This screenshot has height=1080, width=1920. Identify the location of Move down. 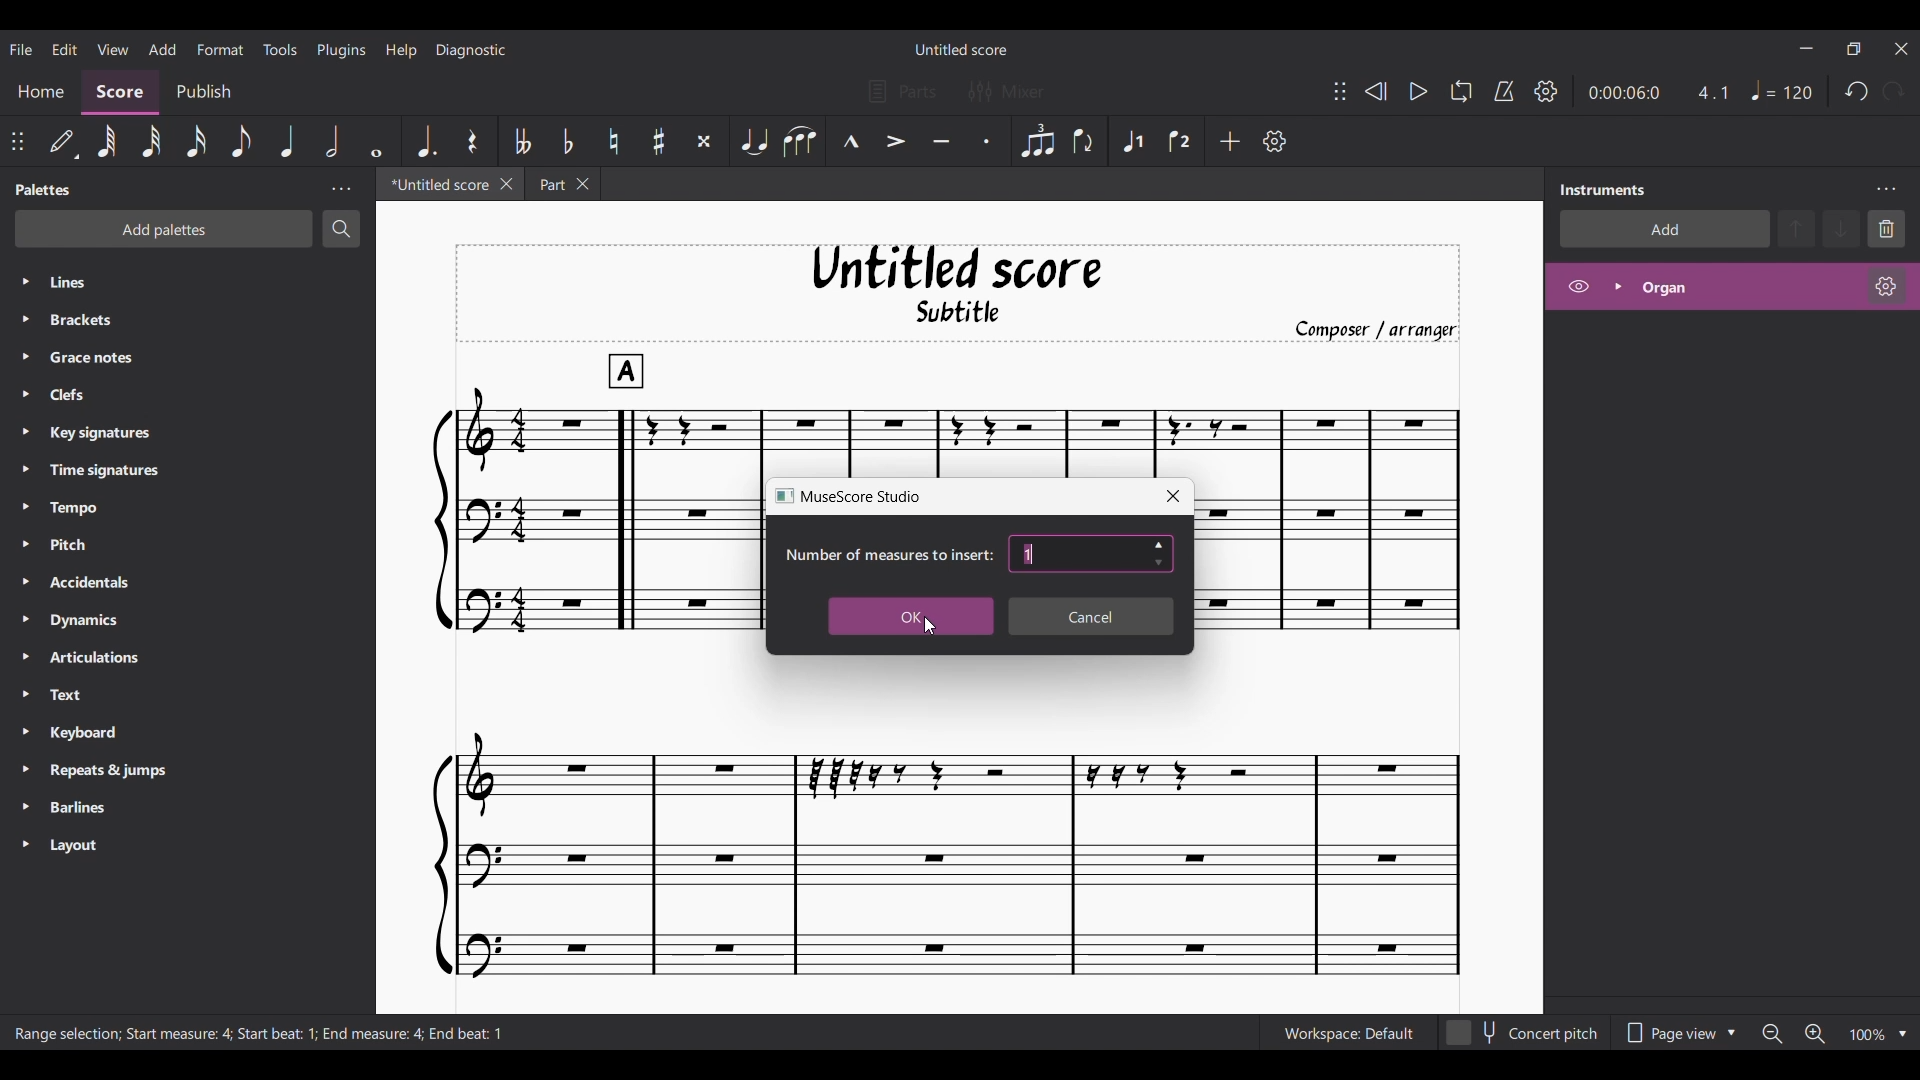
(1841, 228).